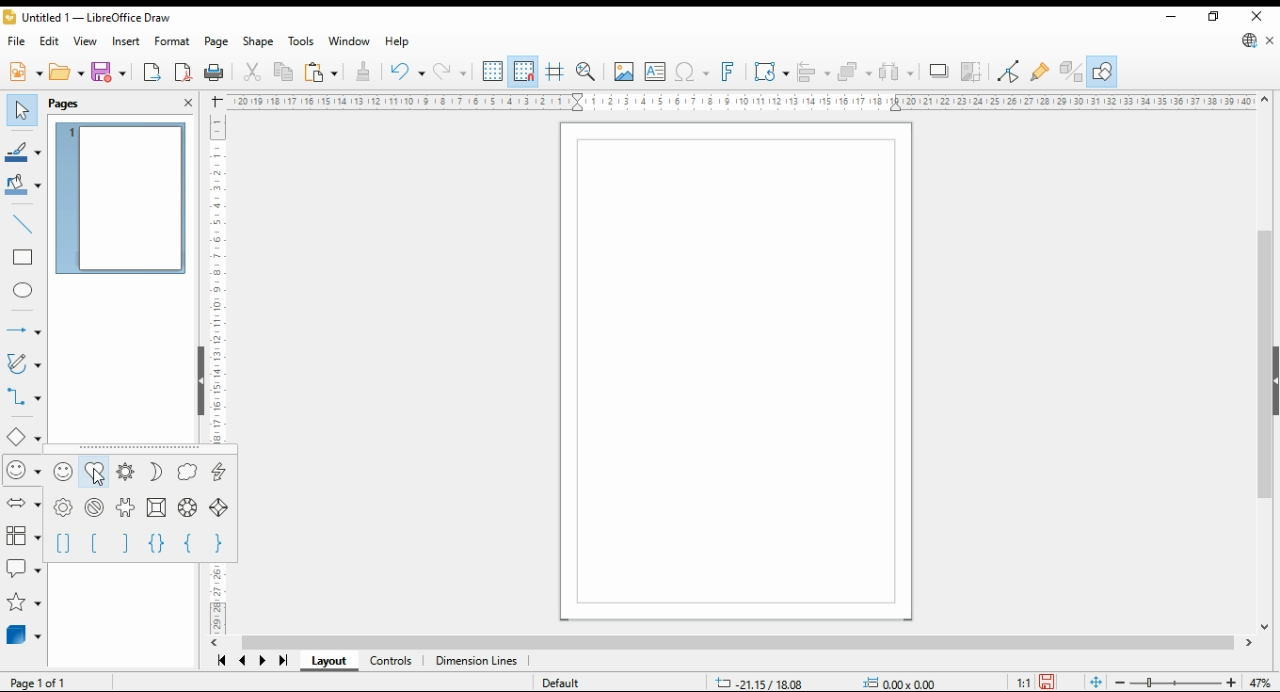 This screenshot has height=692, width=1280. Describe the element at coordinates (25, 72) in the screenshot. I see `new` at that location.